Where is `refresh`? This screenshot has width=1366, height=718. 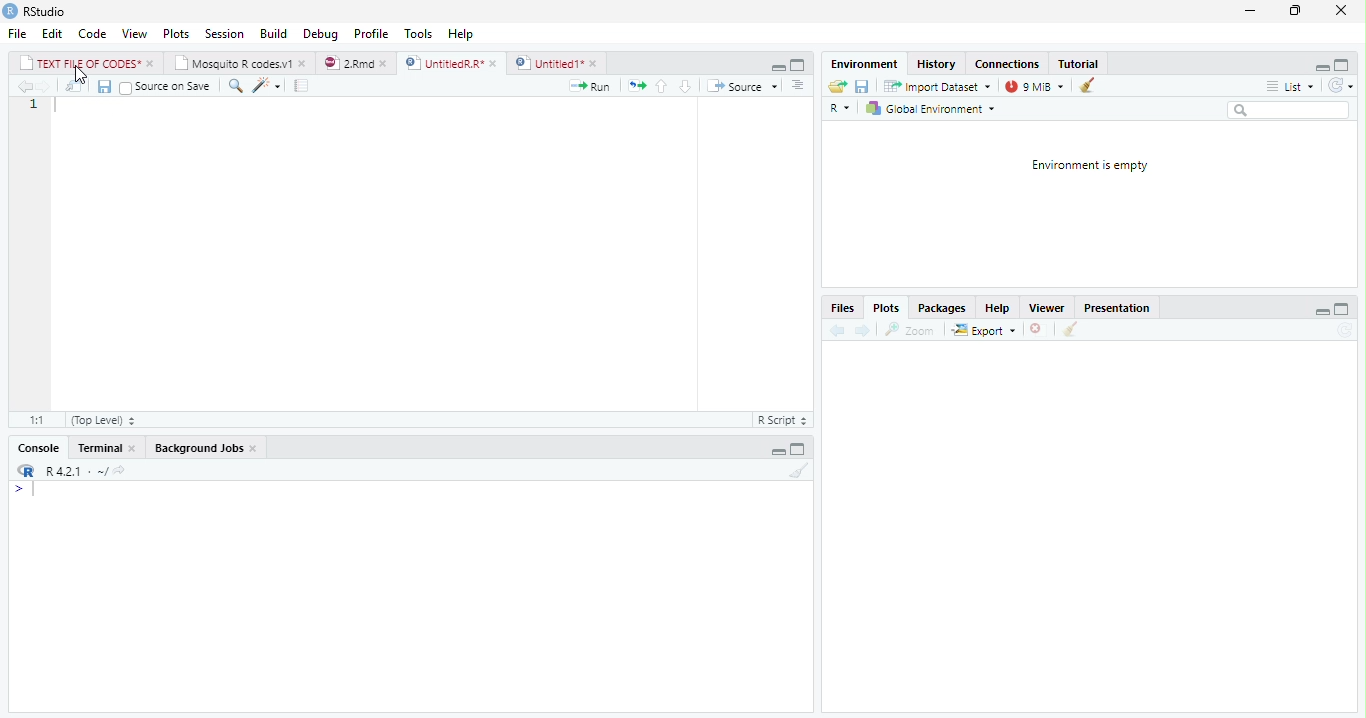 refresh is located at coordinates (1347, 87).